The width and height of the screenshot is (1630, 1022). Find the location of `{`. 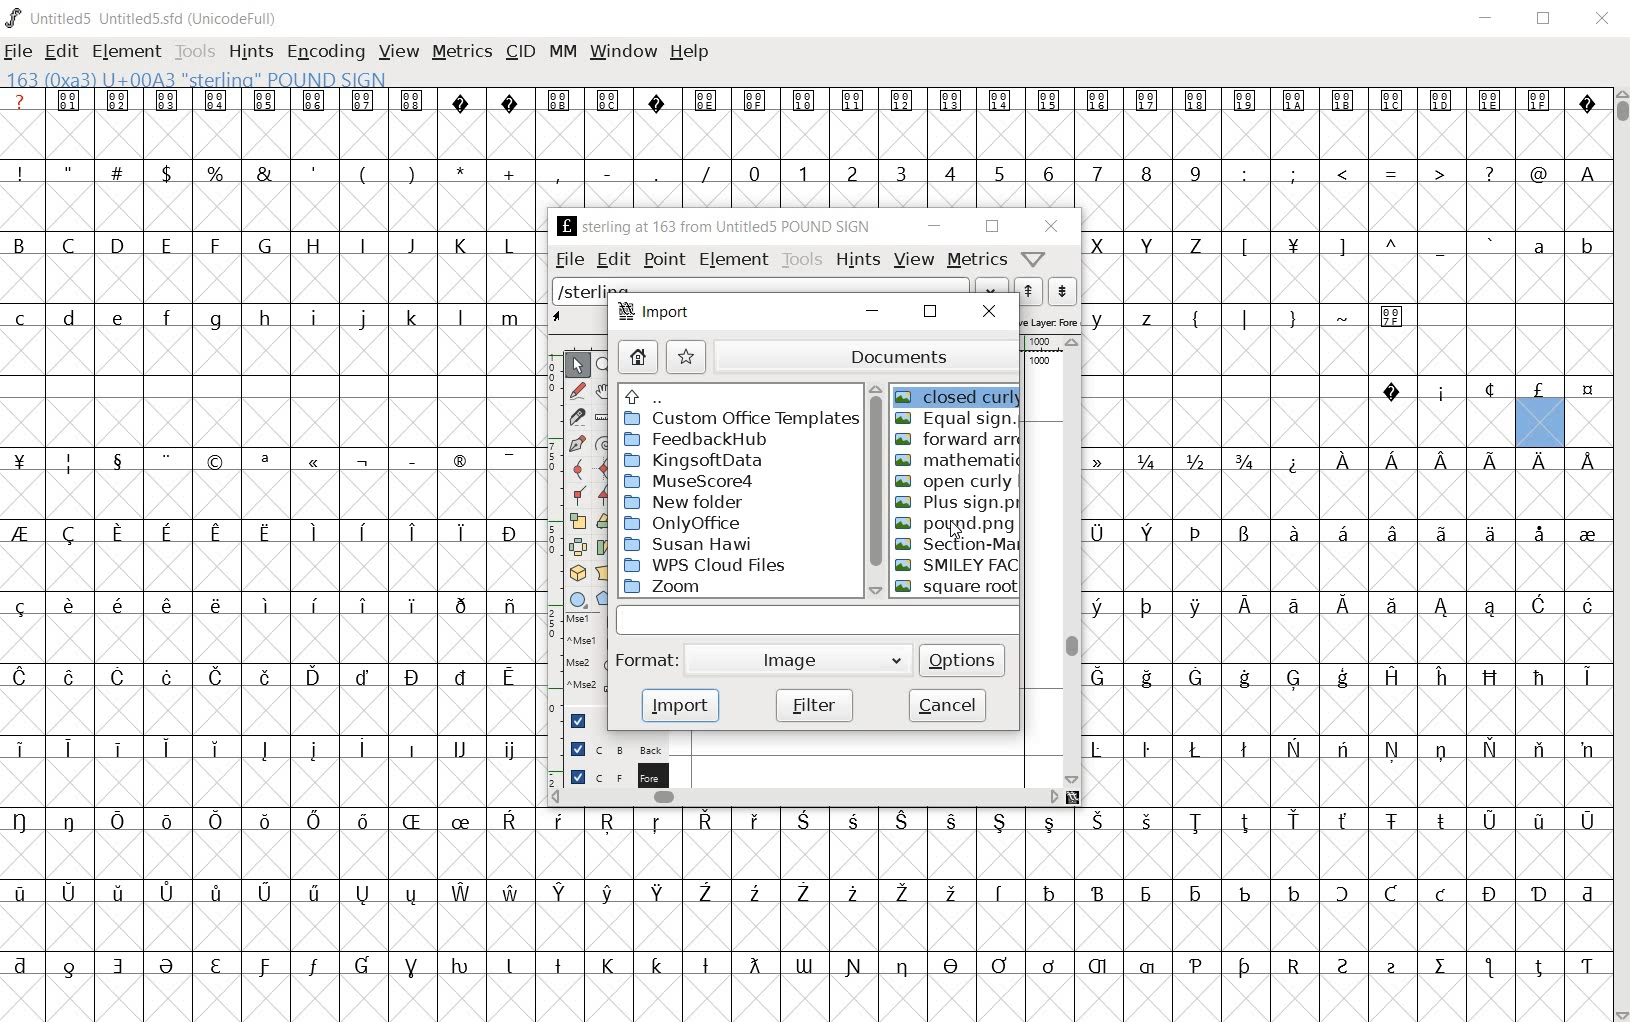

{ is located at coordinates (1195, 318).